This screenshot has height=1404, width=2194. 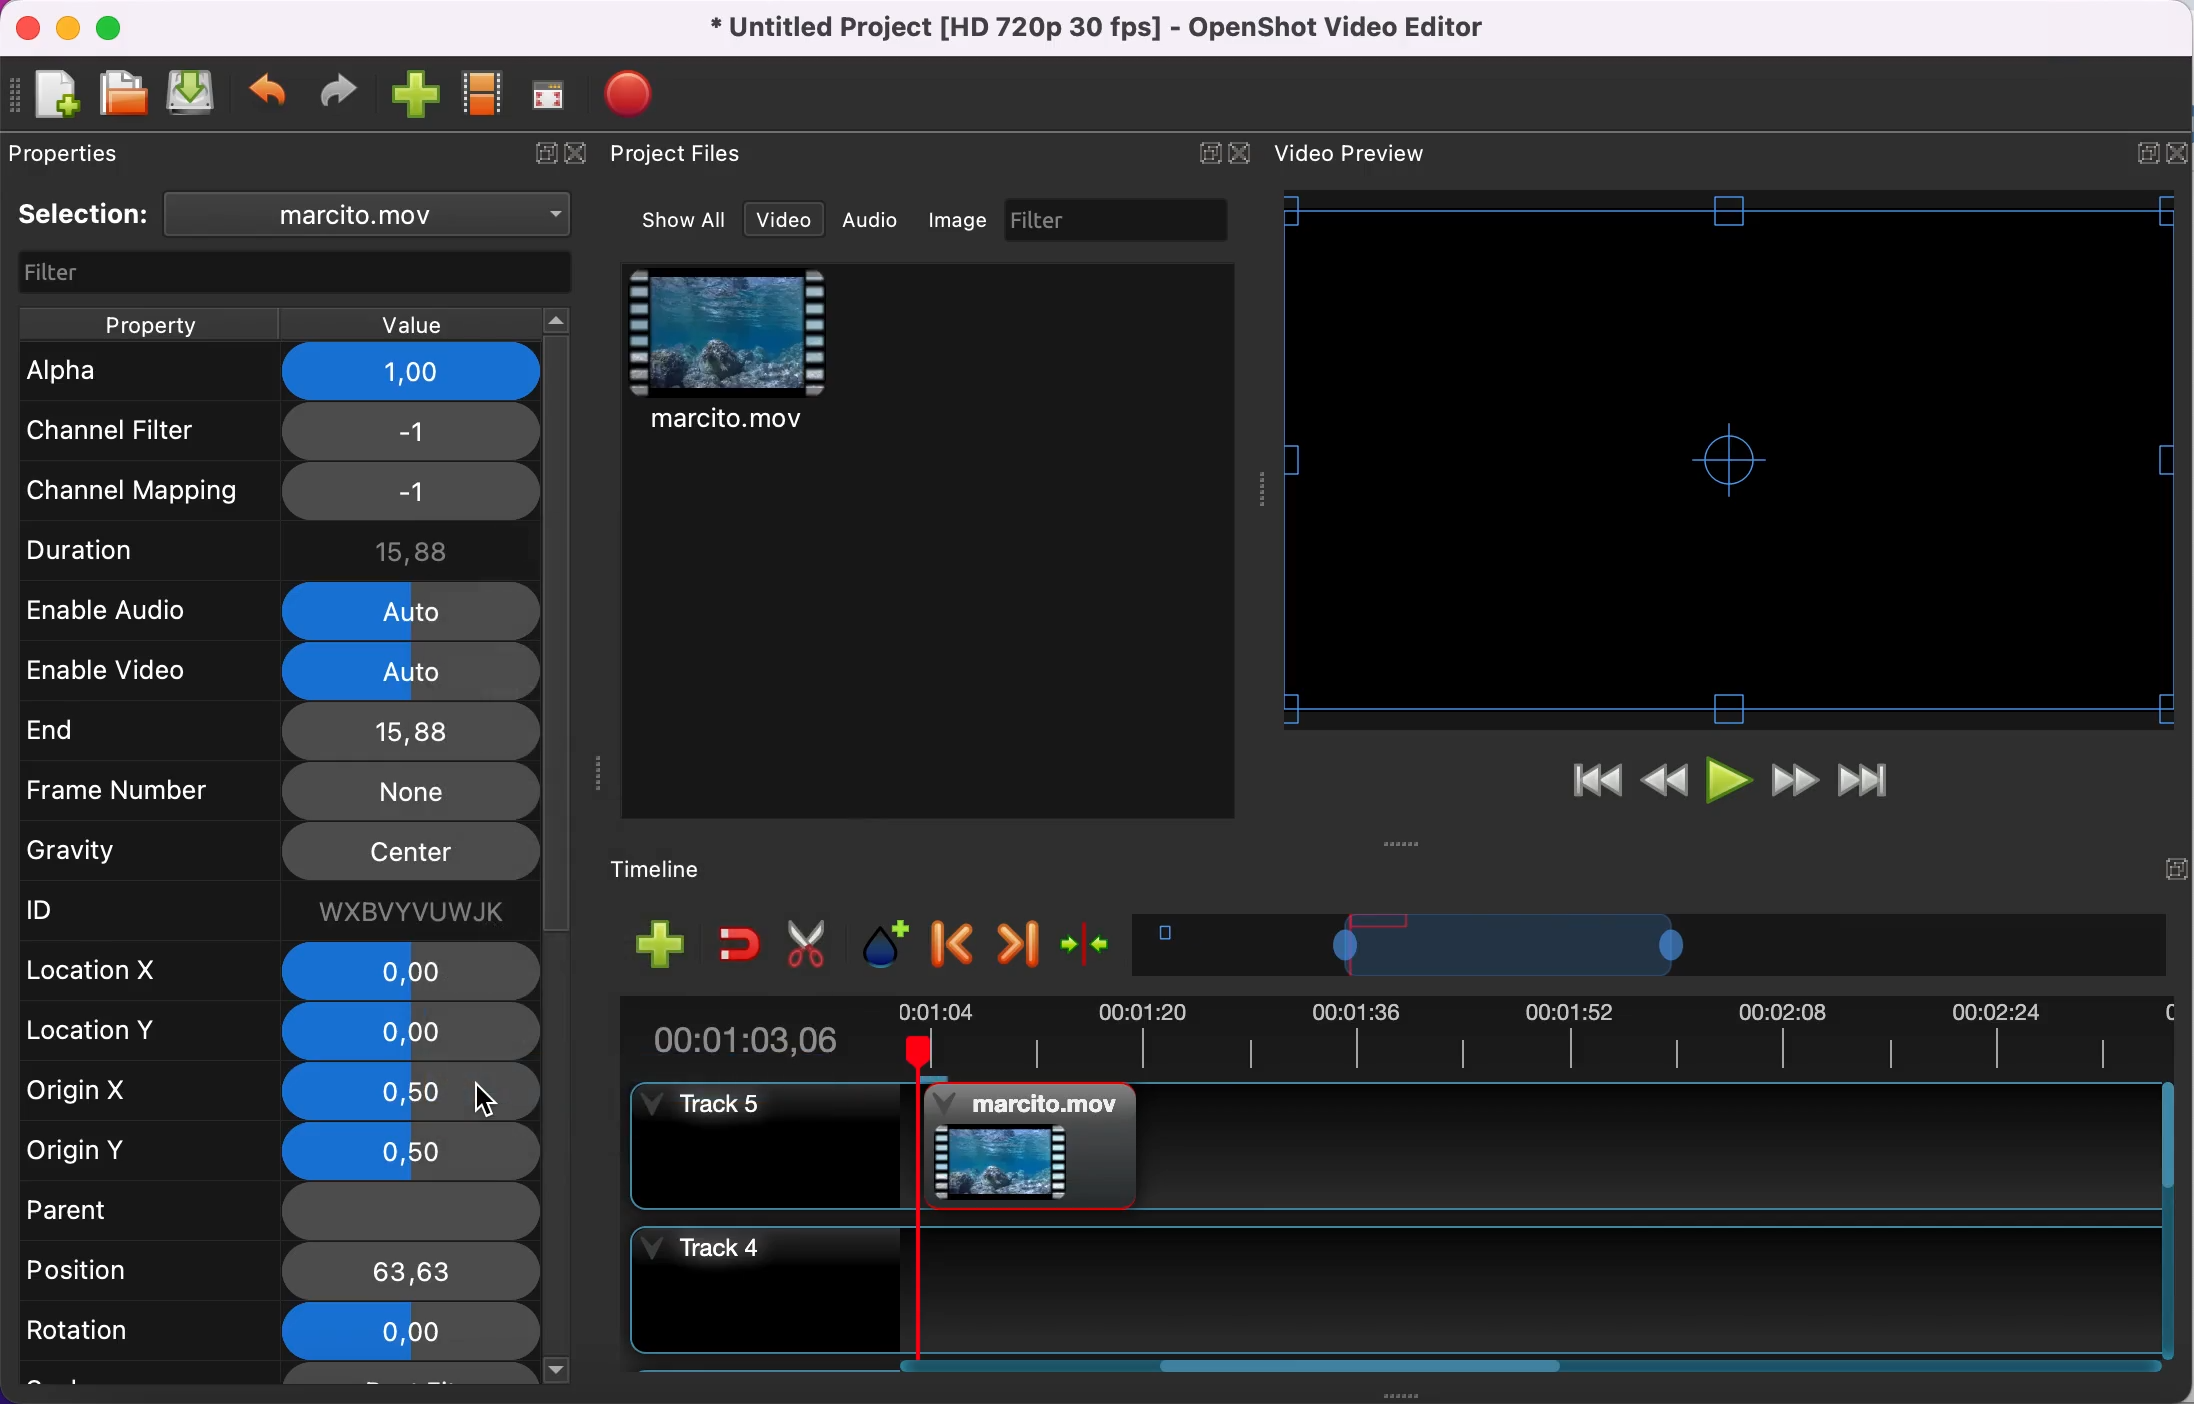 I want to click on filter, so click(x=1119, y=219).